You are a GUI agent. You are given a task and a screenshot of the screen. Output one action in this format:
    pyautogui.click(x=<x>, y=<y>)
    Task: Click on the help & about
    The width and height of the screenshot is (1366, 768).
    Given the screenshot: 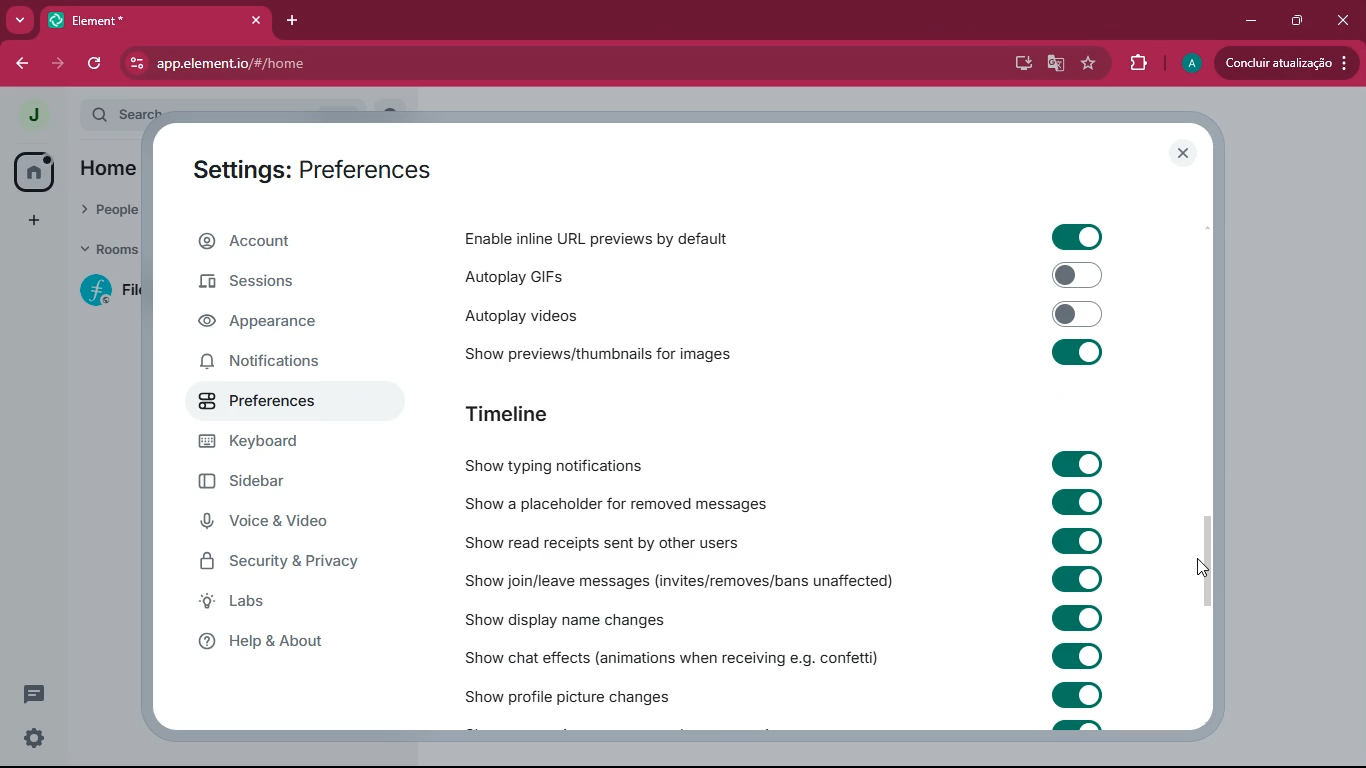 What is the action you would take?
    pyautogui.click(x=288, y=639)
    